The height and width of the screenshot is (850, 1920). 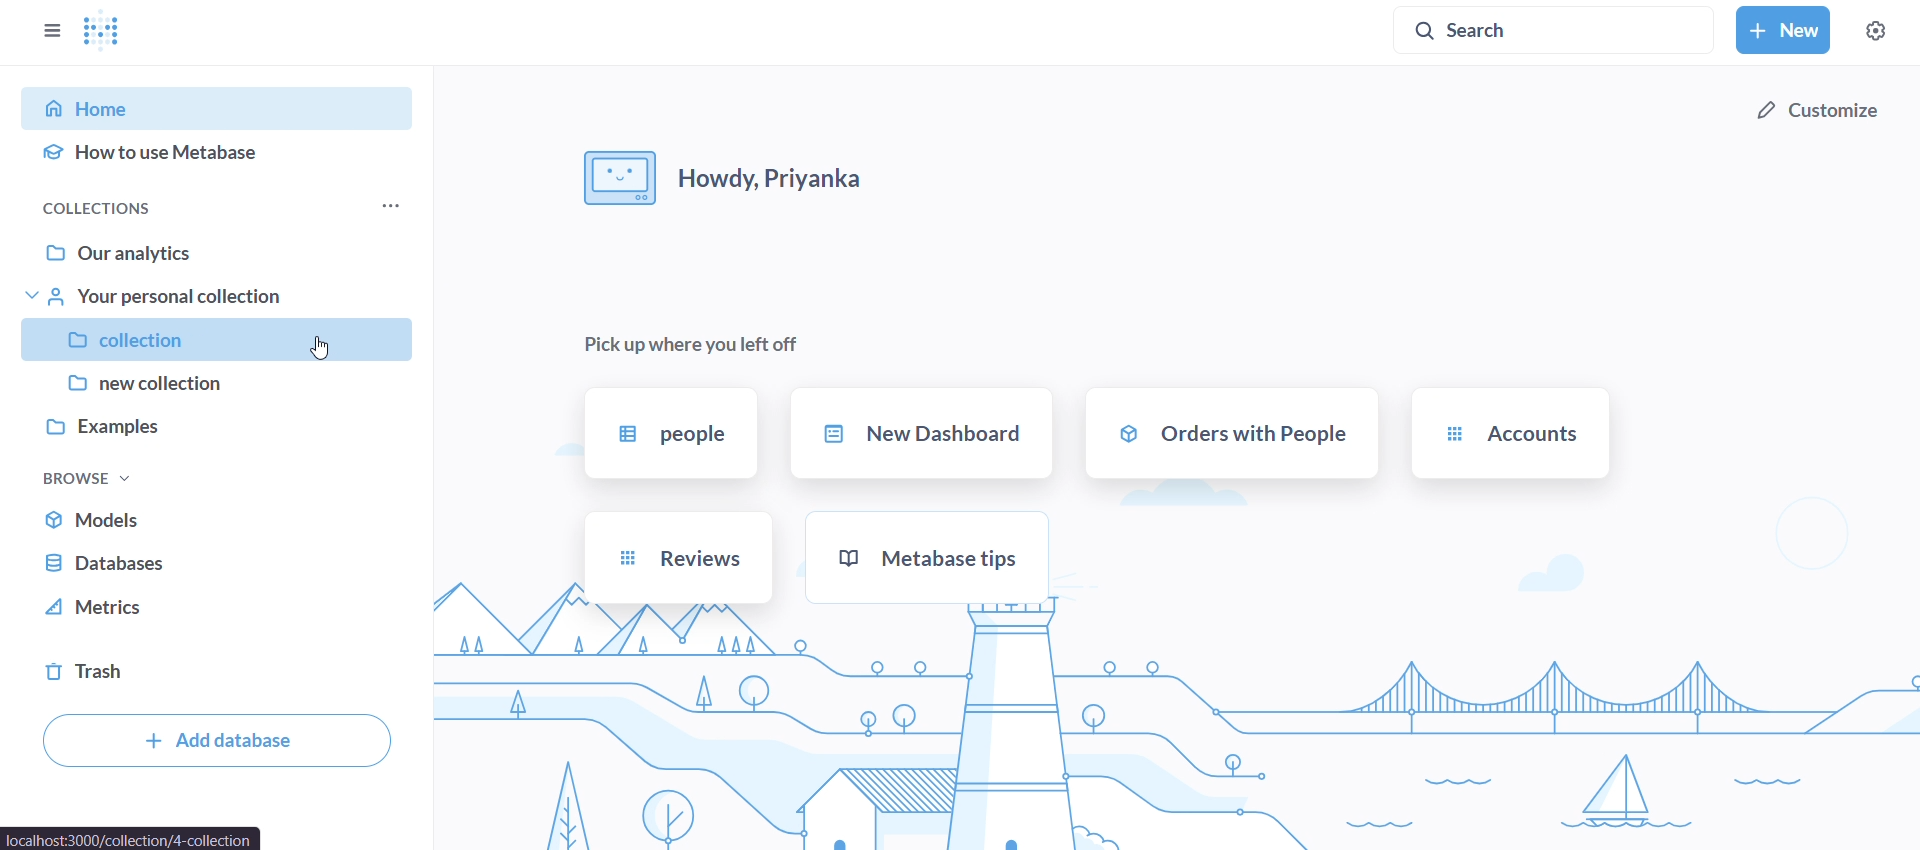 I want to click on new dashboard, so click(x=924, y=437).